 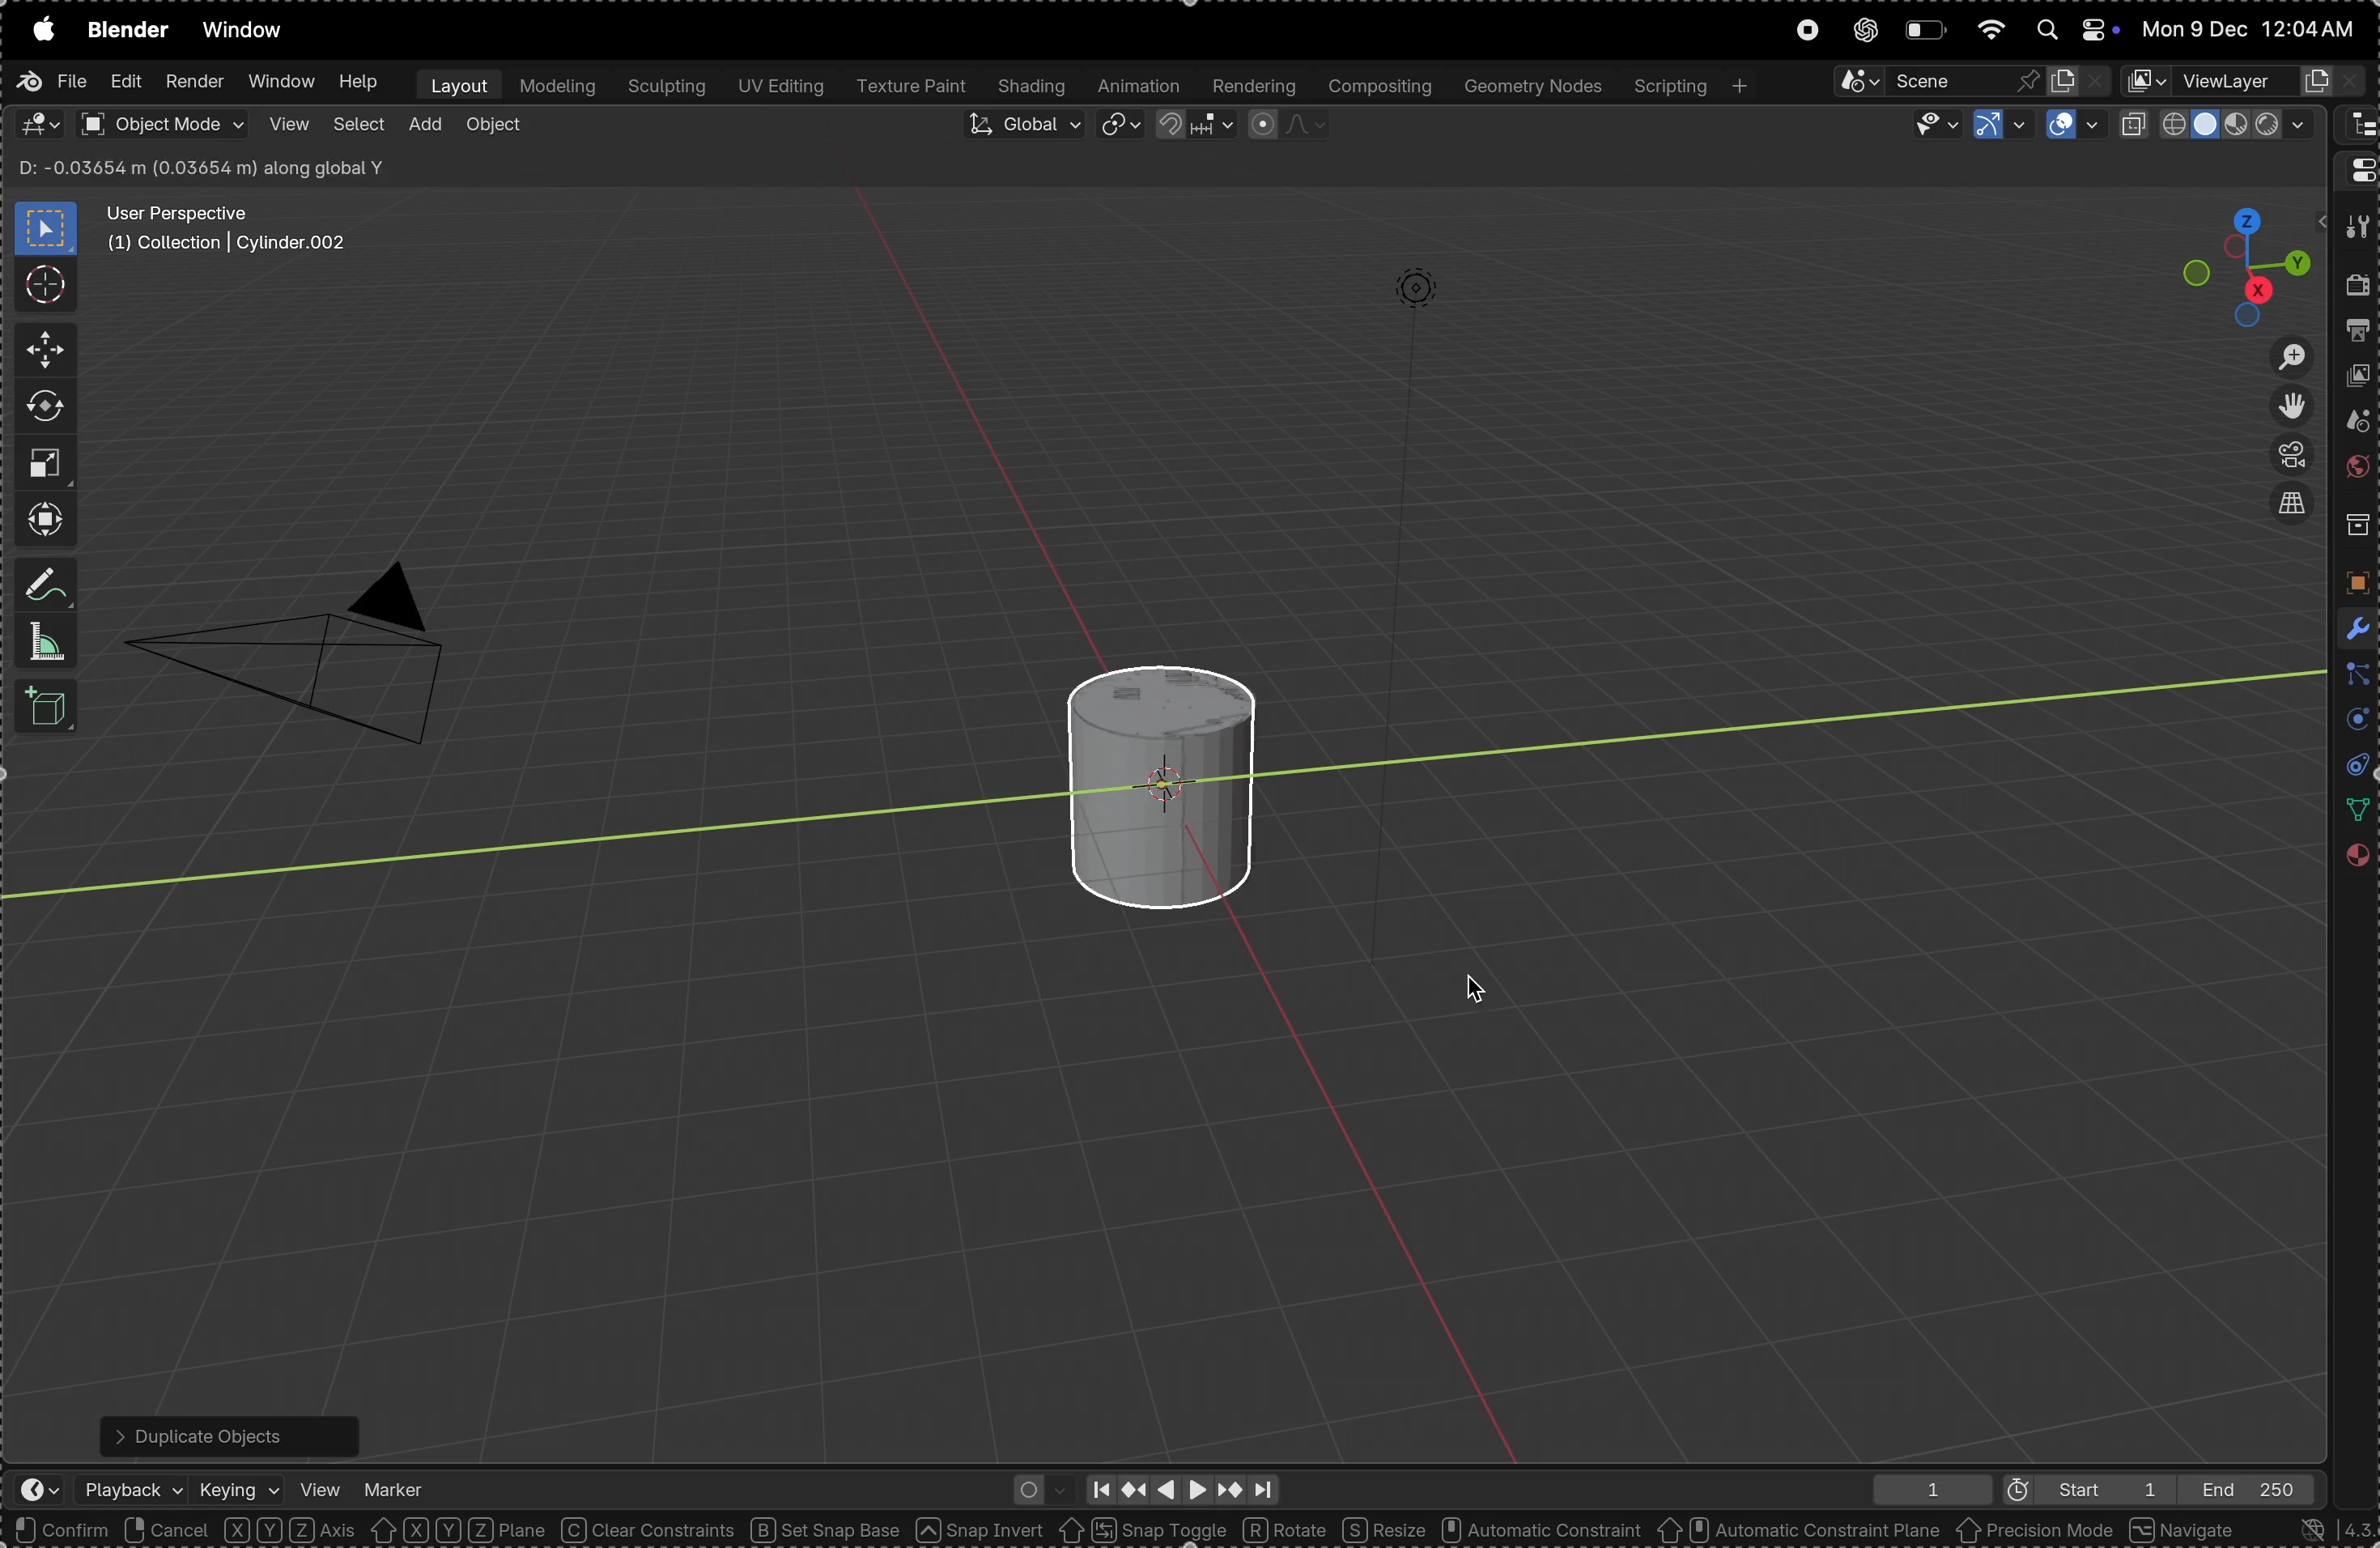 I want to click on Sculptiing, so click(x=665, y=87).